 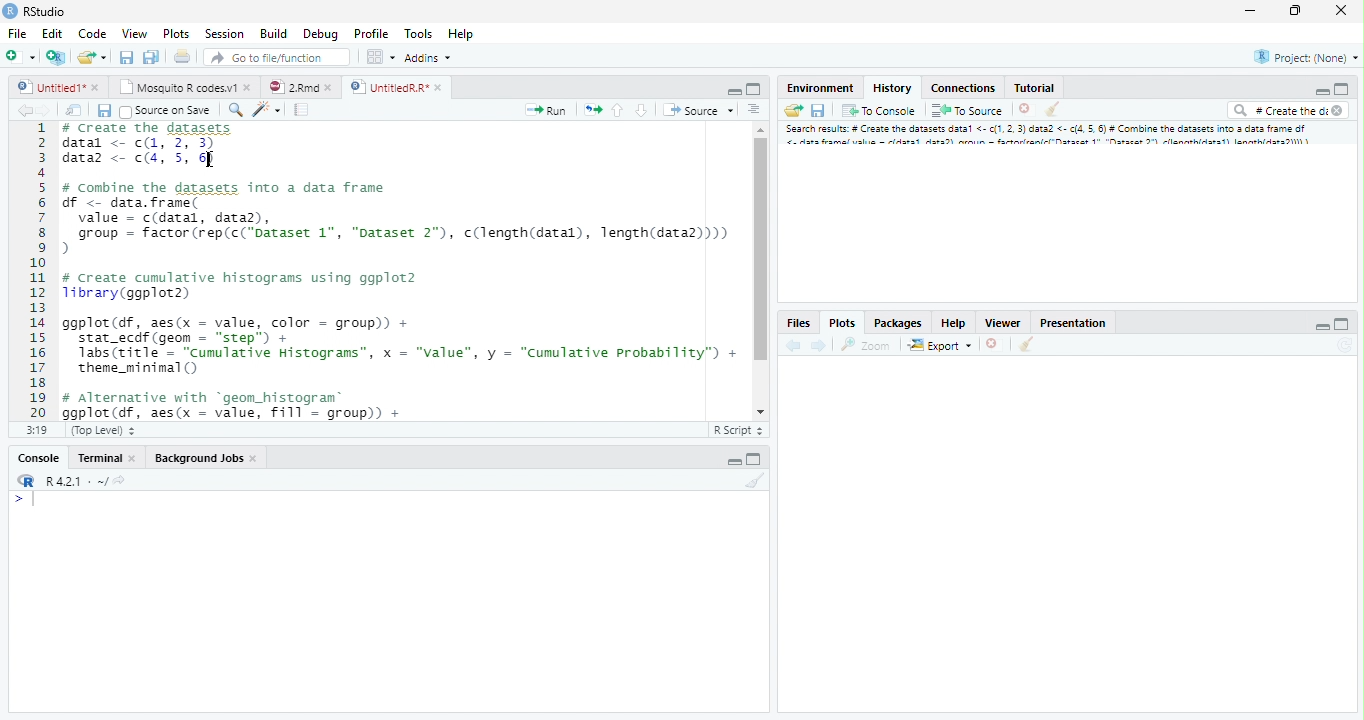 What do you see at coordinates (754, 88) in the screenshot?
I see `Maximize` at bounding box center [754, 88].